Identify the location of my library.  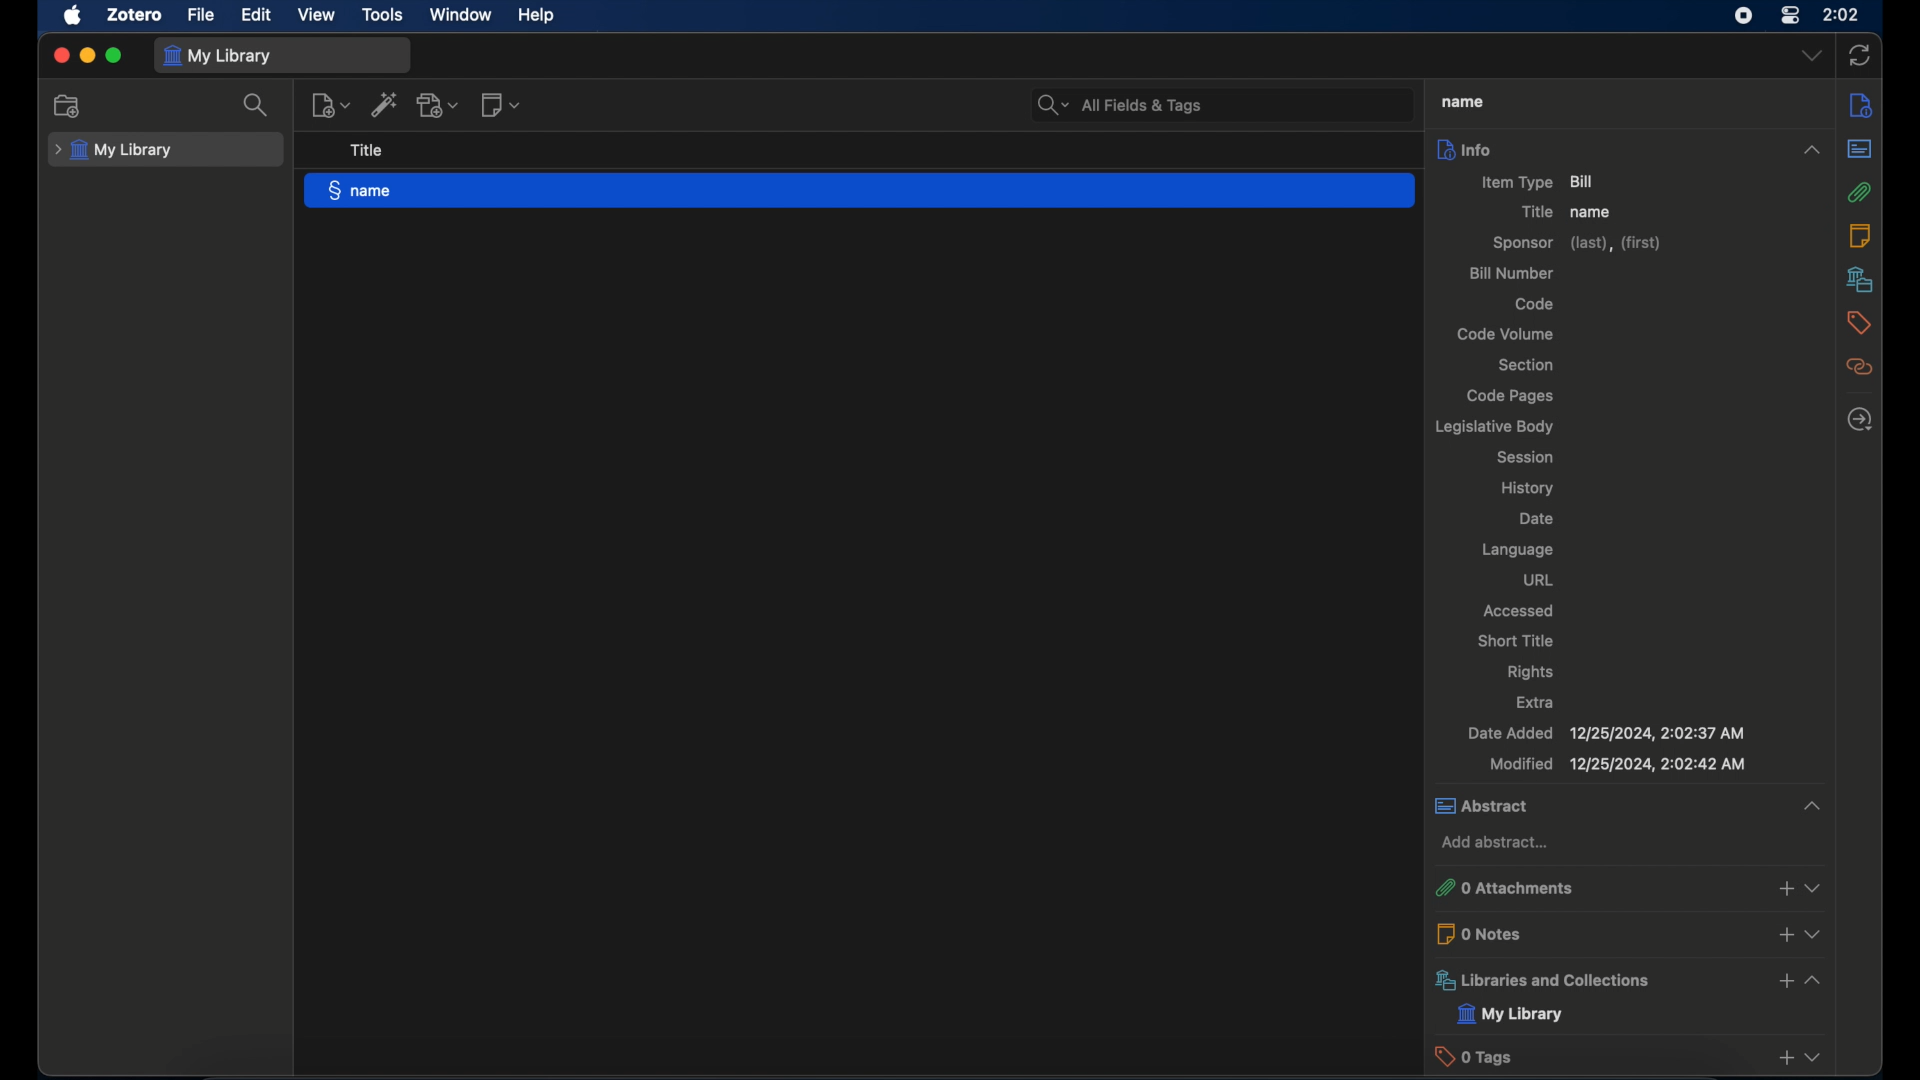
(216, 56).